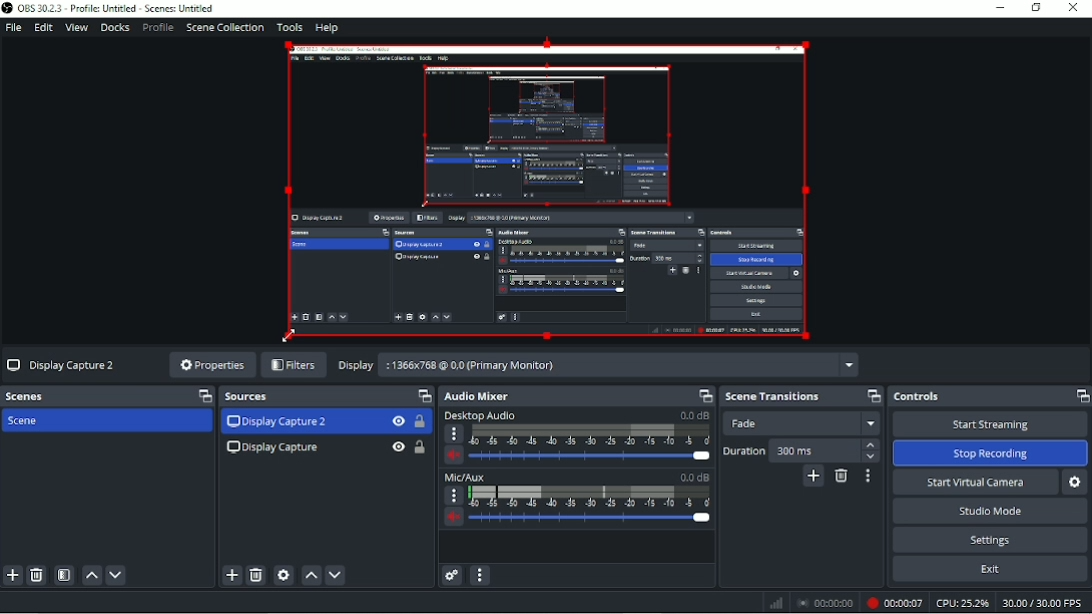 This screenshot has width=1092, height=614. What do you see at coordinates (1001, 8) in the screenshot?
I see `Minimize` at bounding box center [1001, 8].